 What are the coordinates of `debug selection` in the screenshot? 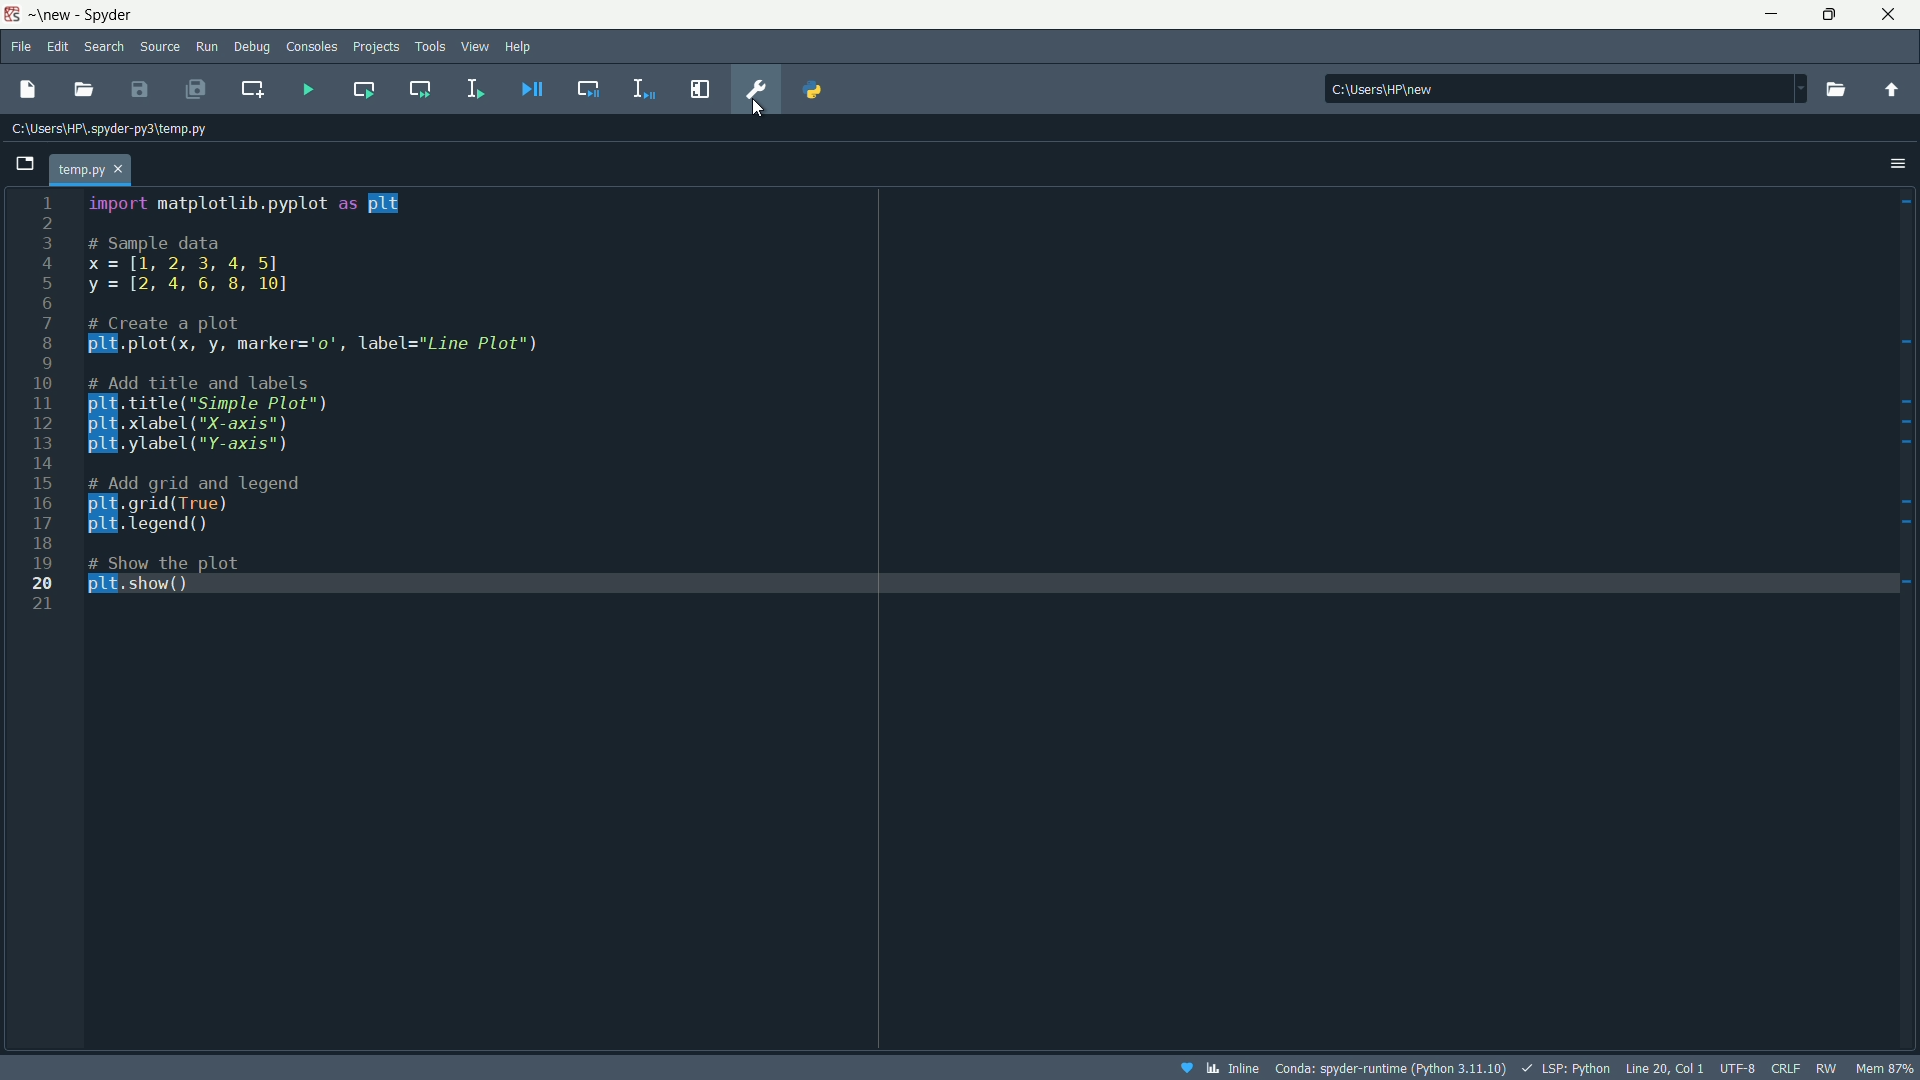 It's located at (645, 89).